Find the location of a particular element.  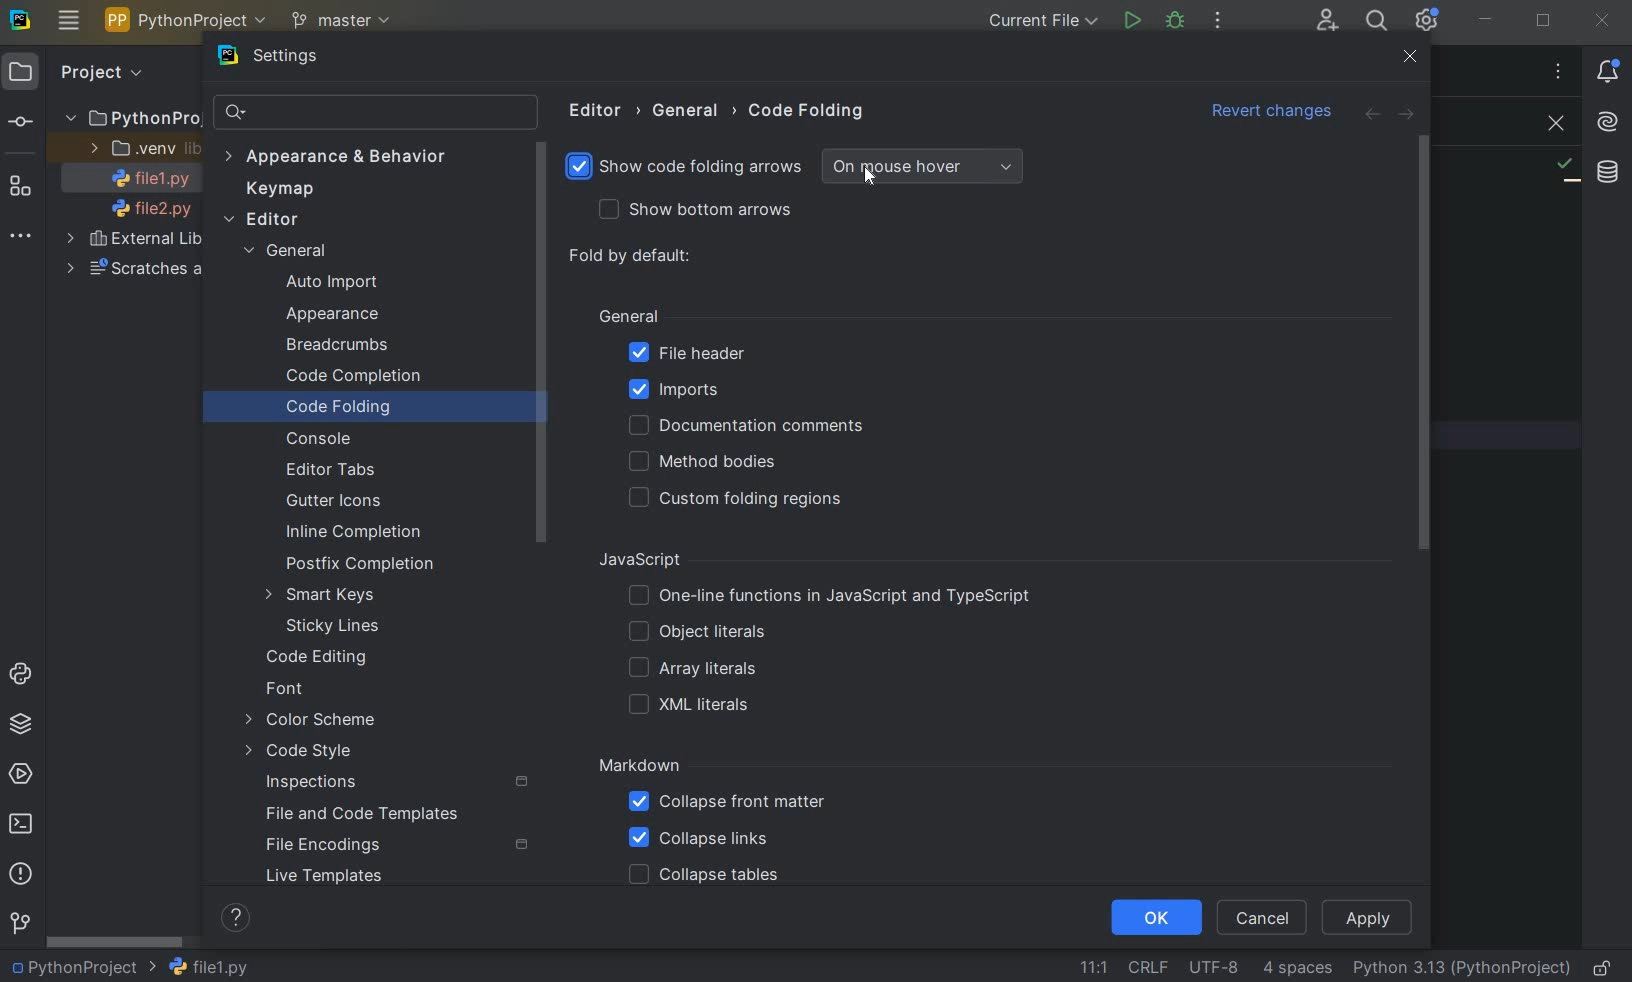

OK is located at coordinates (1154, 919).